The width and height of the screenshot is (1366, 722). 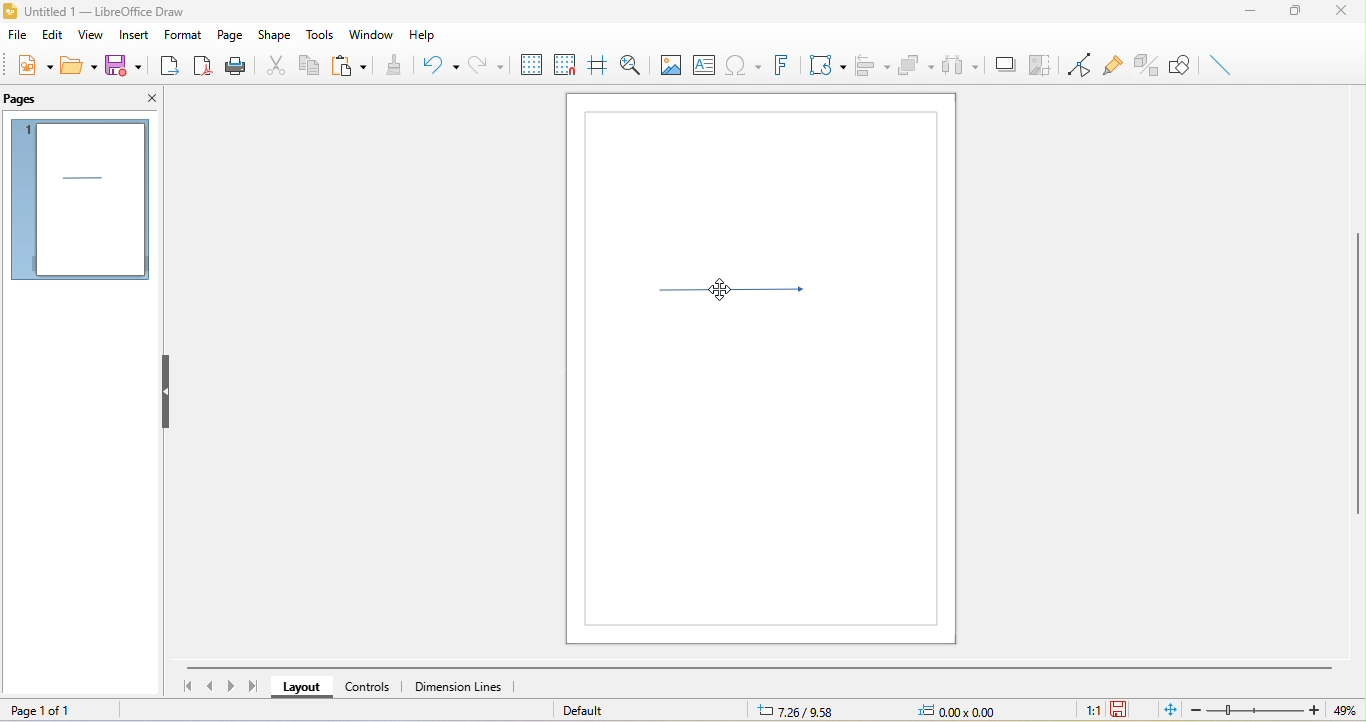 What do you see at coordinates (1357, 371) in the screenshot?
I see `vertical scroll bar` at bounding box center [1357, 371].